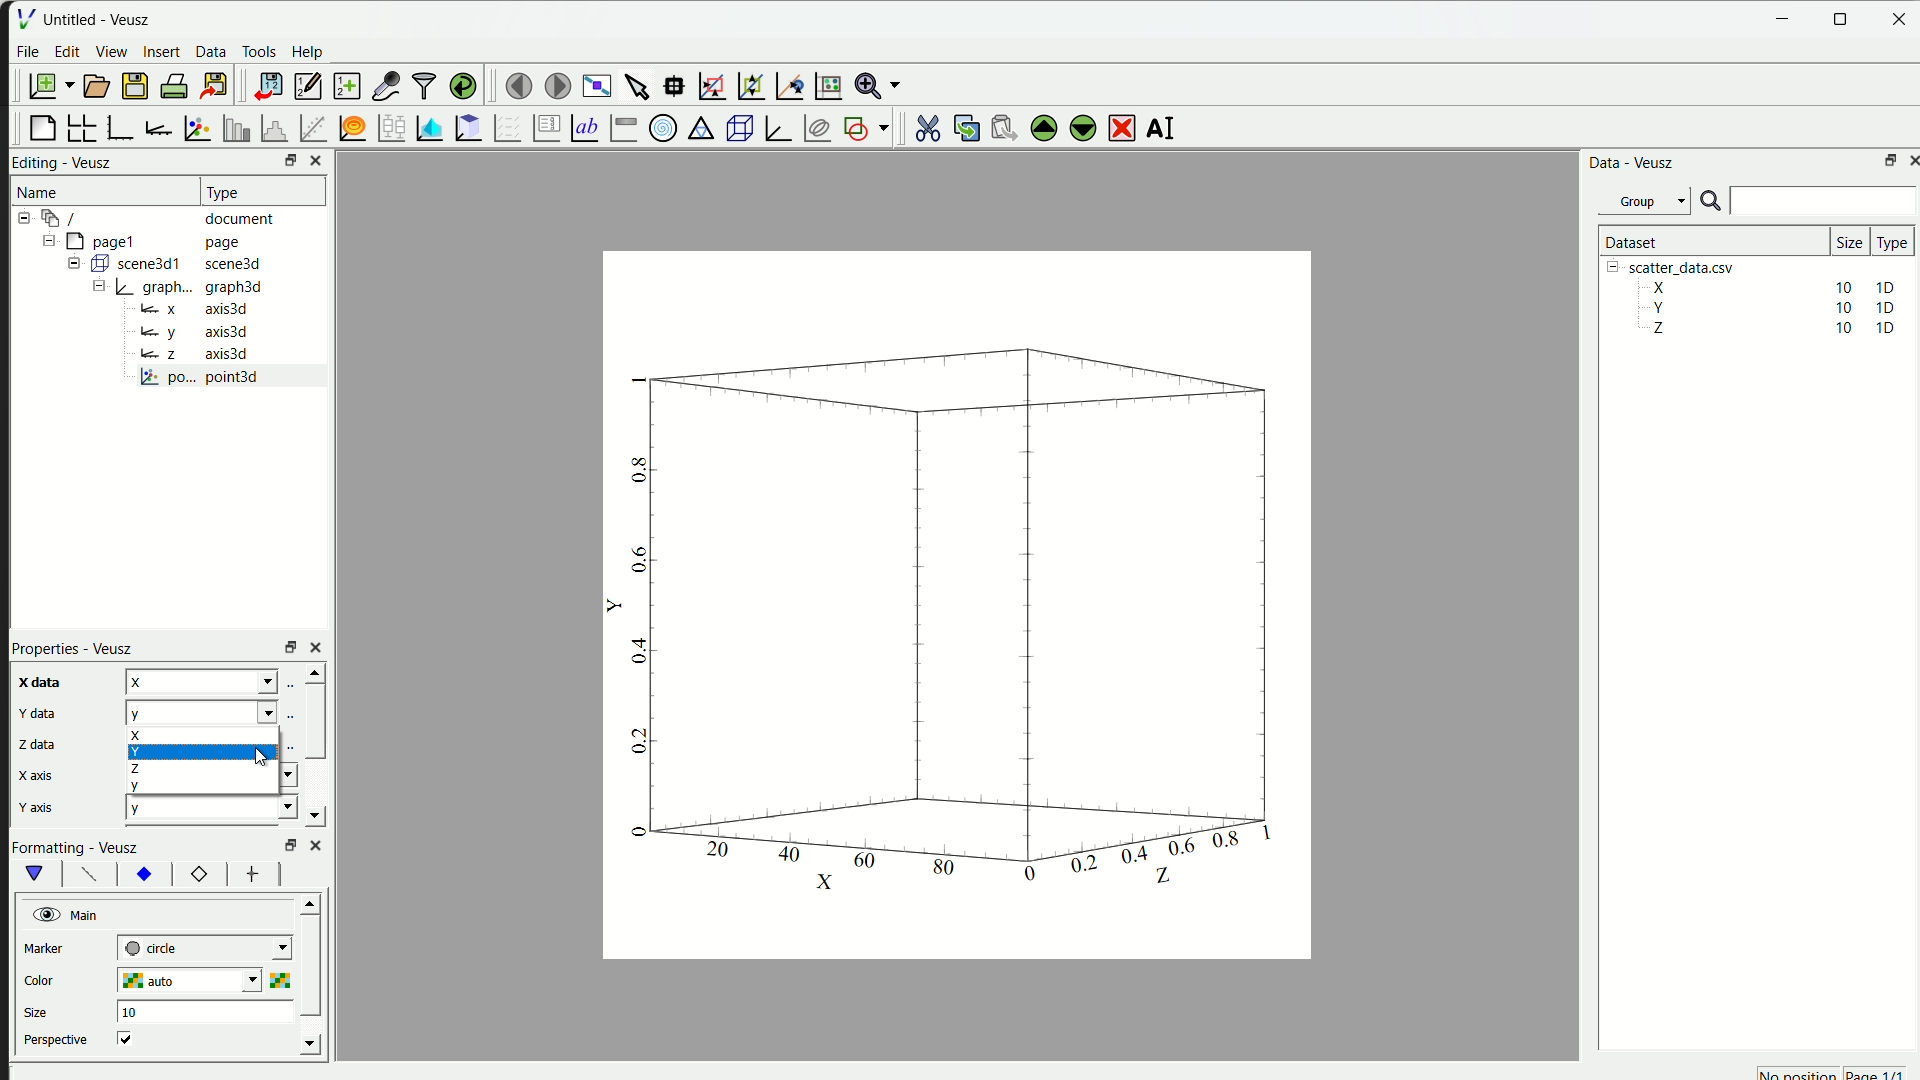 This screenshot has width=1920, height=1080. Describe the element at coordinates (204, 308) in the screenshot. I see `= x axis3d` at that location.